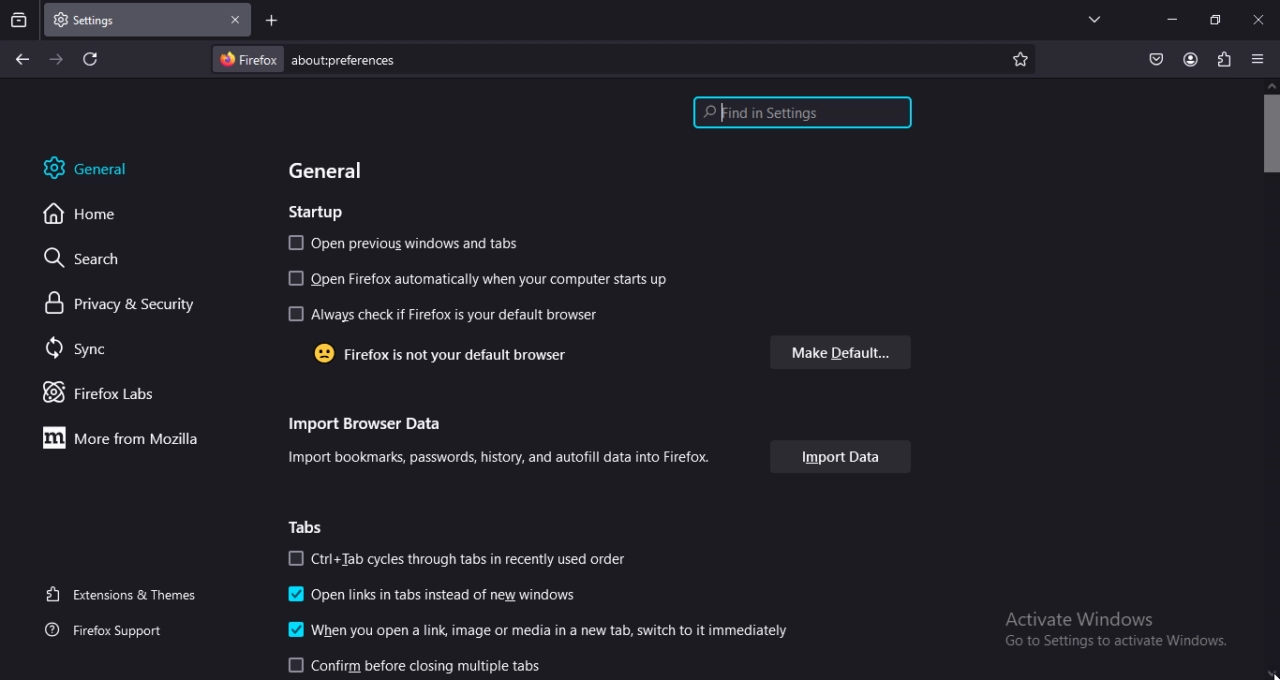 The height and width of the screenshot is (680, 1280). Describe the element at coordinates (1255, 59) in the screenshot. I see `open application menu` at that location.